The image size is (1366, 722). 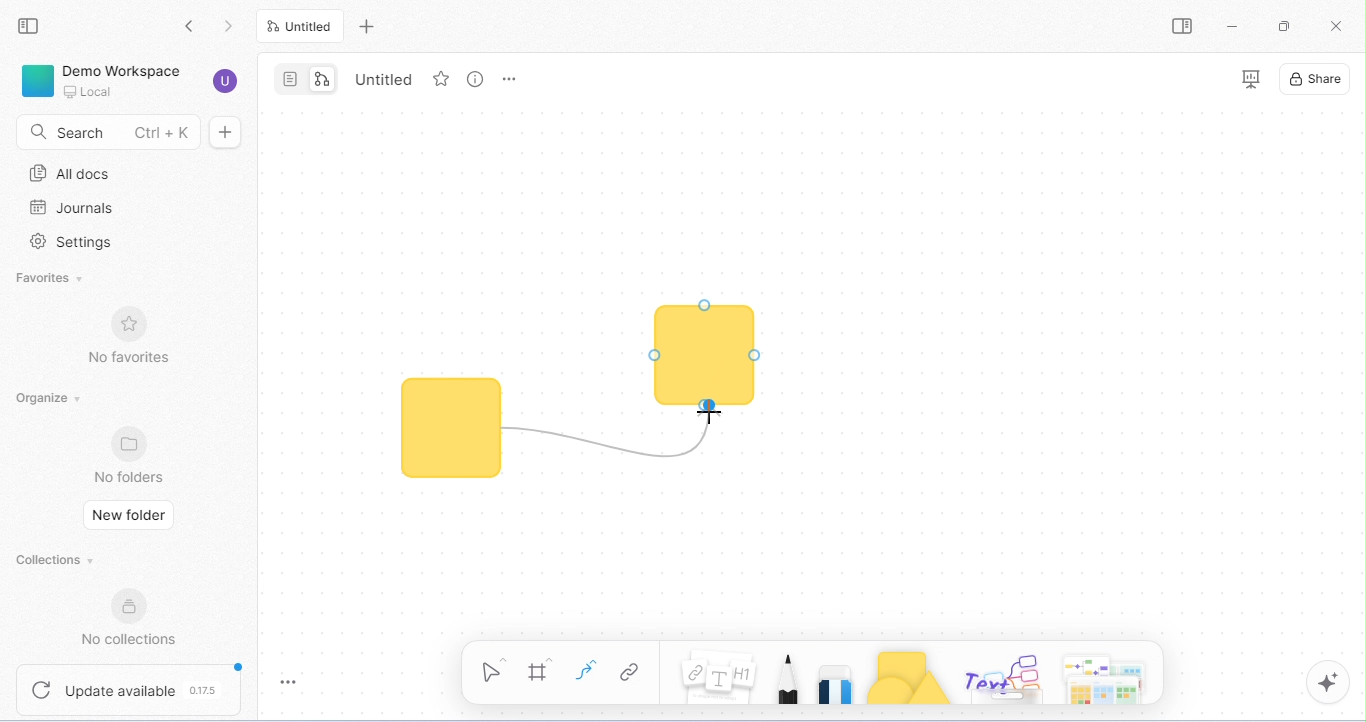 What do you see at coordinates (69, 208) in the screenshot?
I see `journals` at bounding box center [69, 208].